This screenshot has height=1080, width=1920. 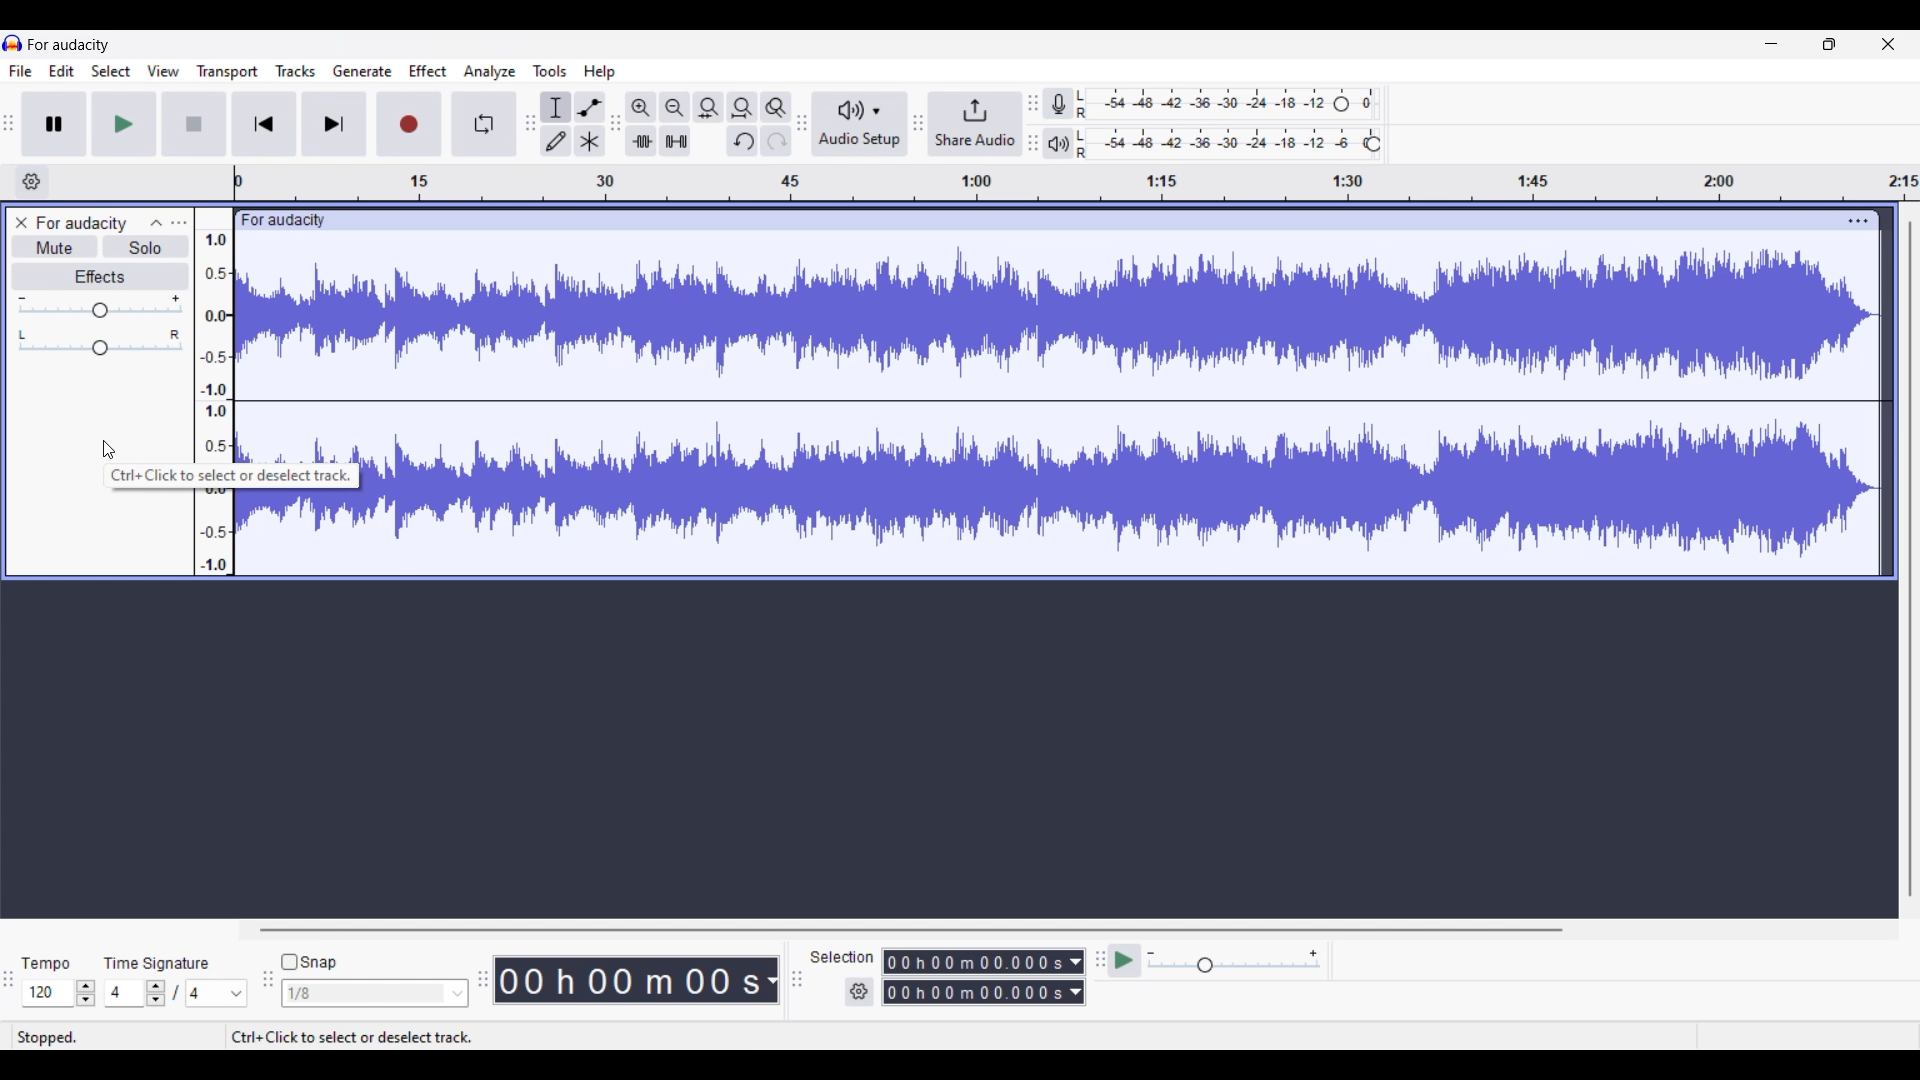 I want to click on Skip/Select to start, so click(x=265, y=124).